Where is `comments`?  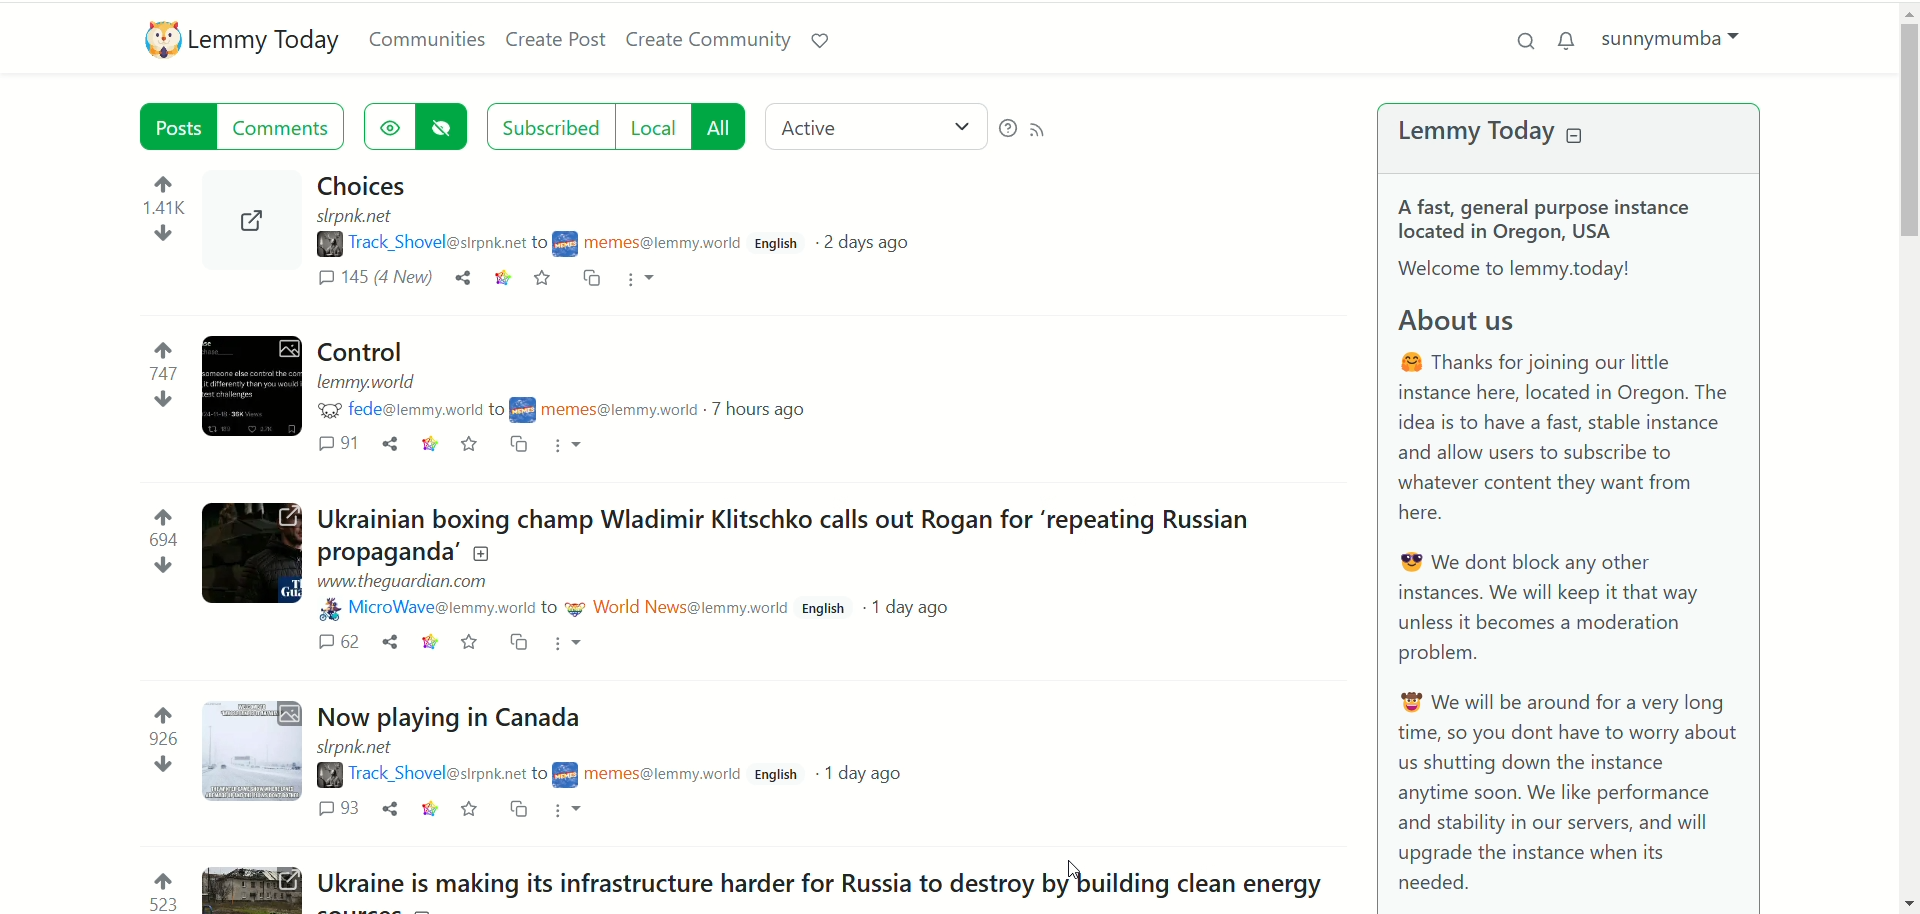
comments is located at coordinates (371, 281).